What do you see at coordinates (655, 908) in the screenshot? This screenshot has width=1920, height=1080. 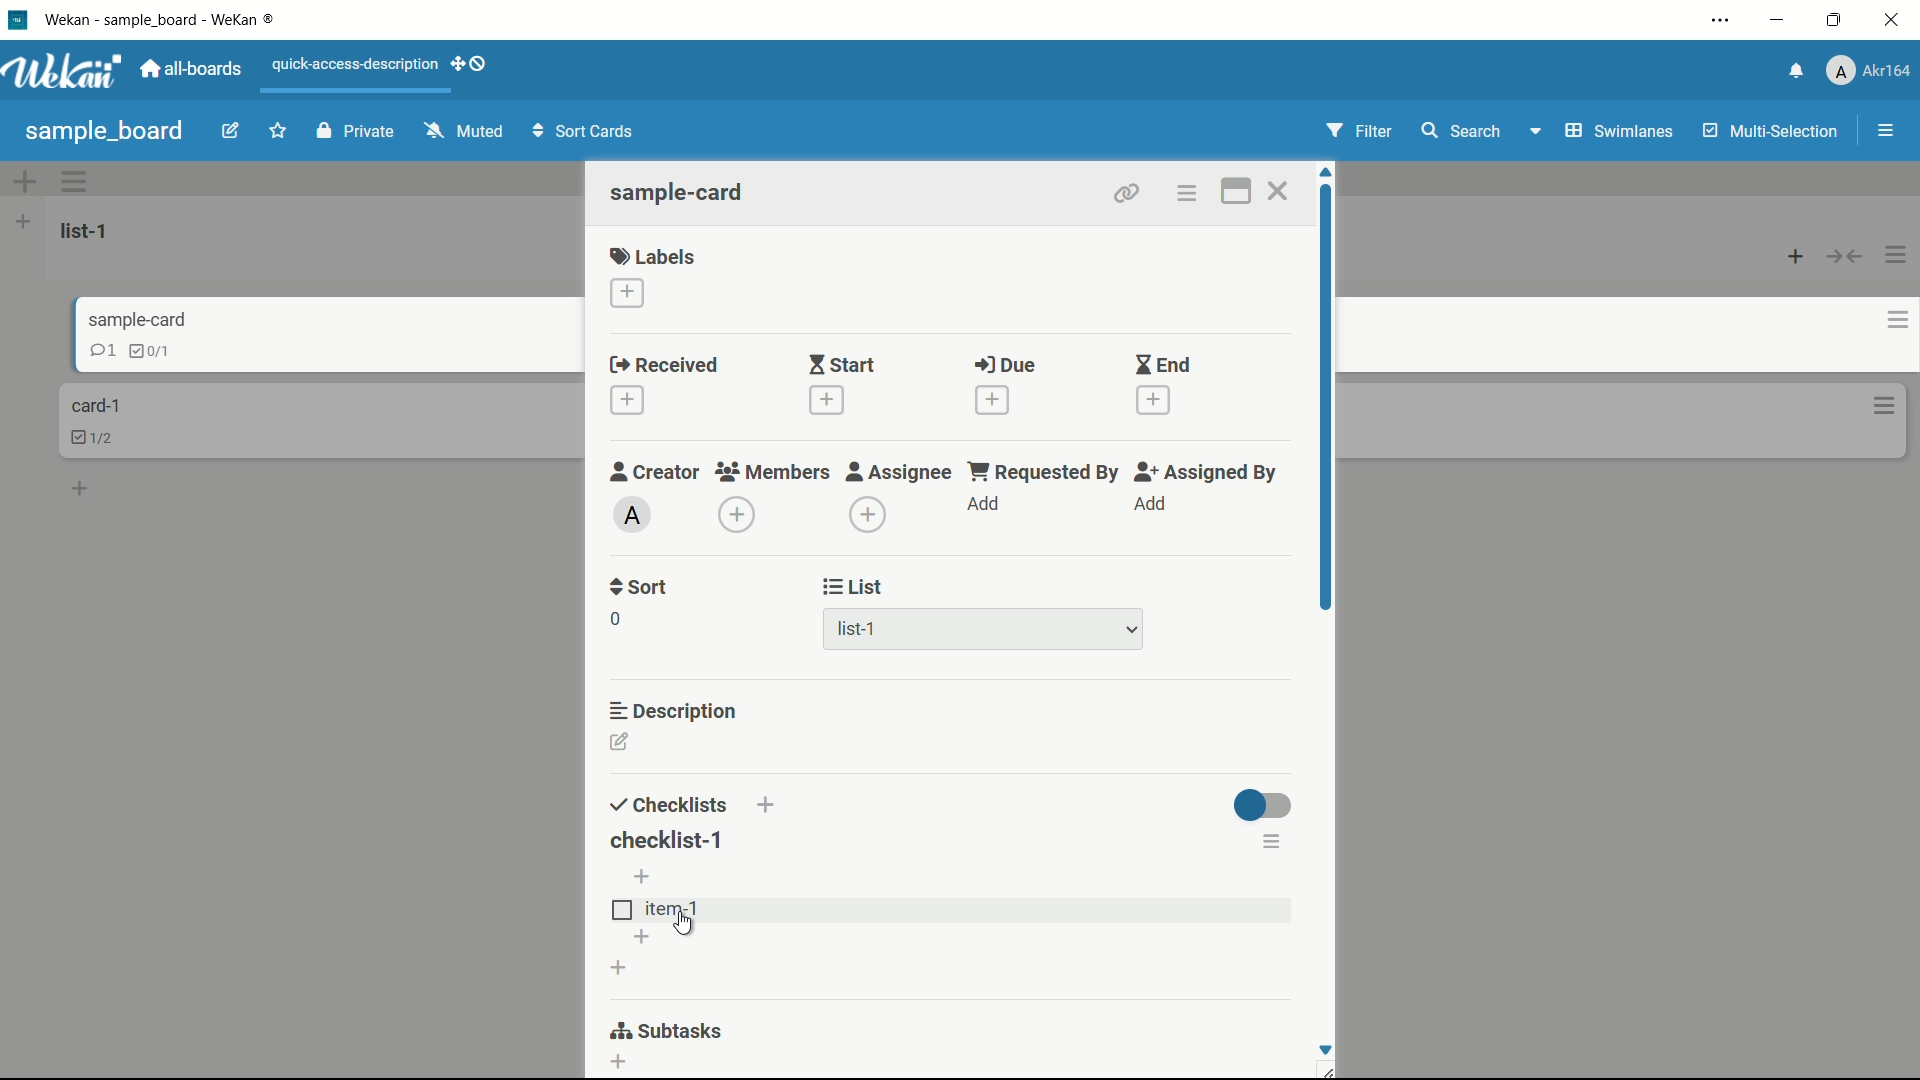 I see `item-1` at bounding box center [655, 908].